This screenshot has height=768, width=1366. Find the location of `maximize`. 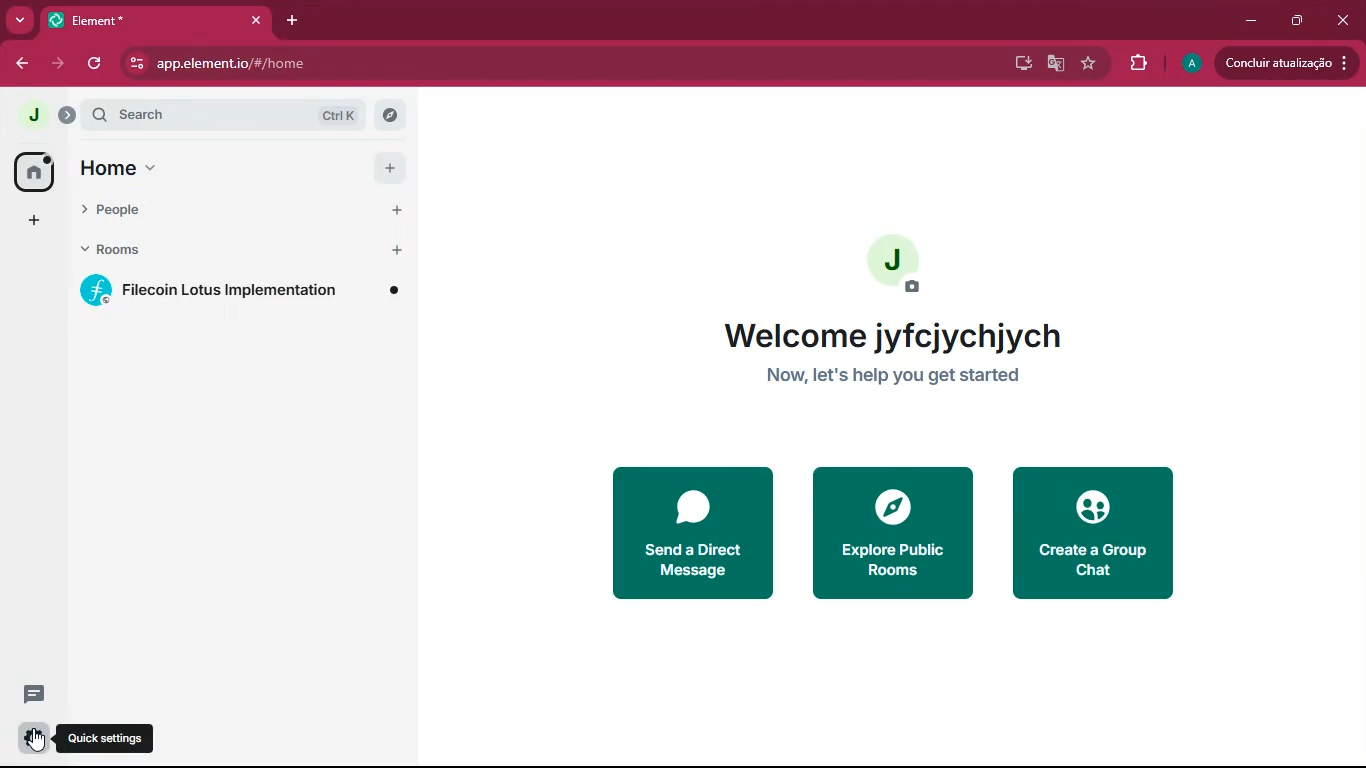

maximize is located at coordinates (1299, 22).